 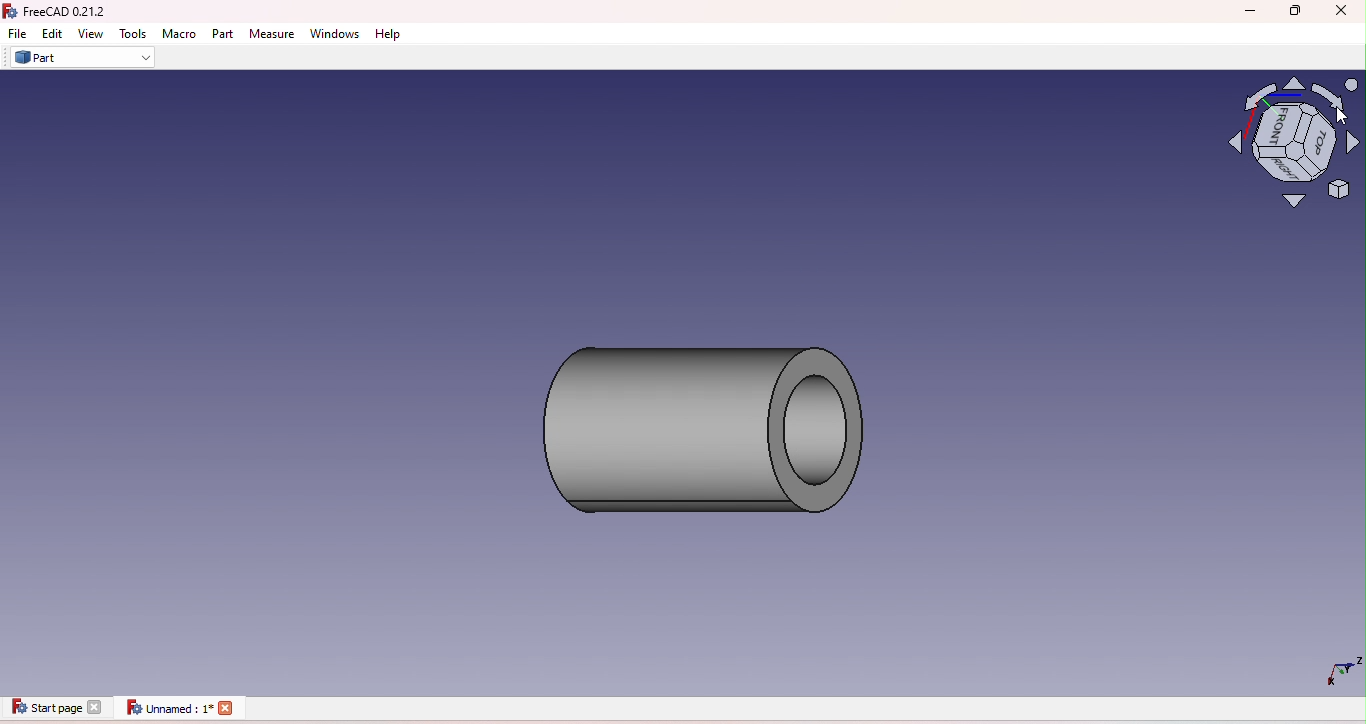 What do you see at coordinates (178, 709) in the screenshot?
I see `Unnamed document` at bounding box center [178, 709].